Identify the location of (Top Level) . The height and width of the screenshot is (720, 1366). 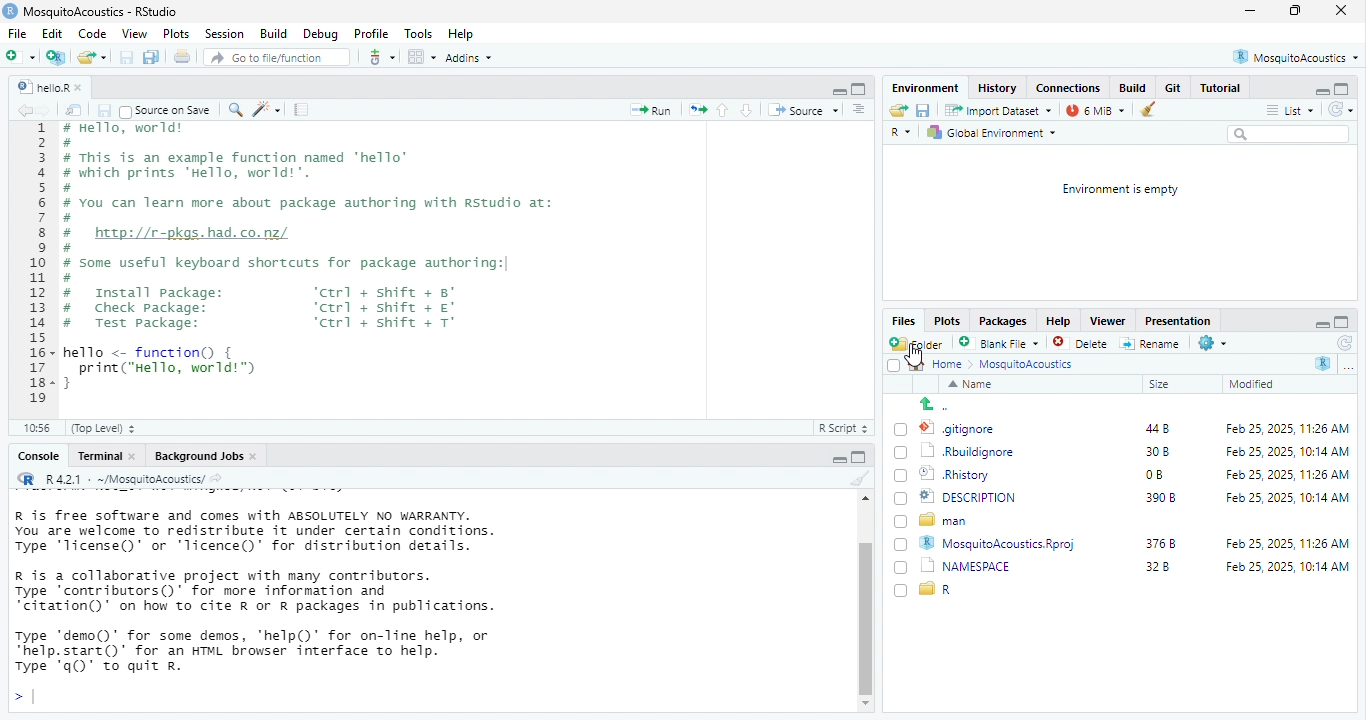
(111, 429).